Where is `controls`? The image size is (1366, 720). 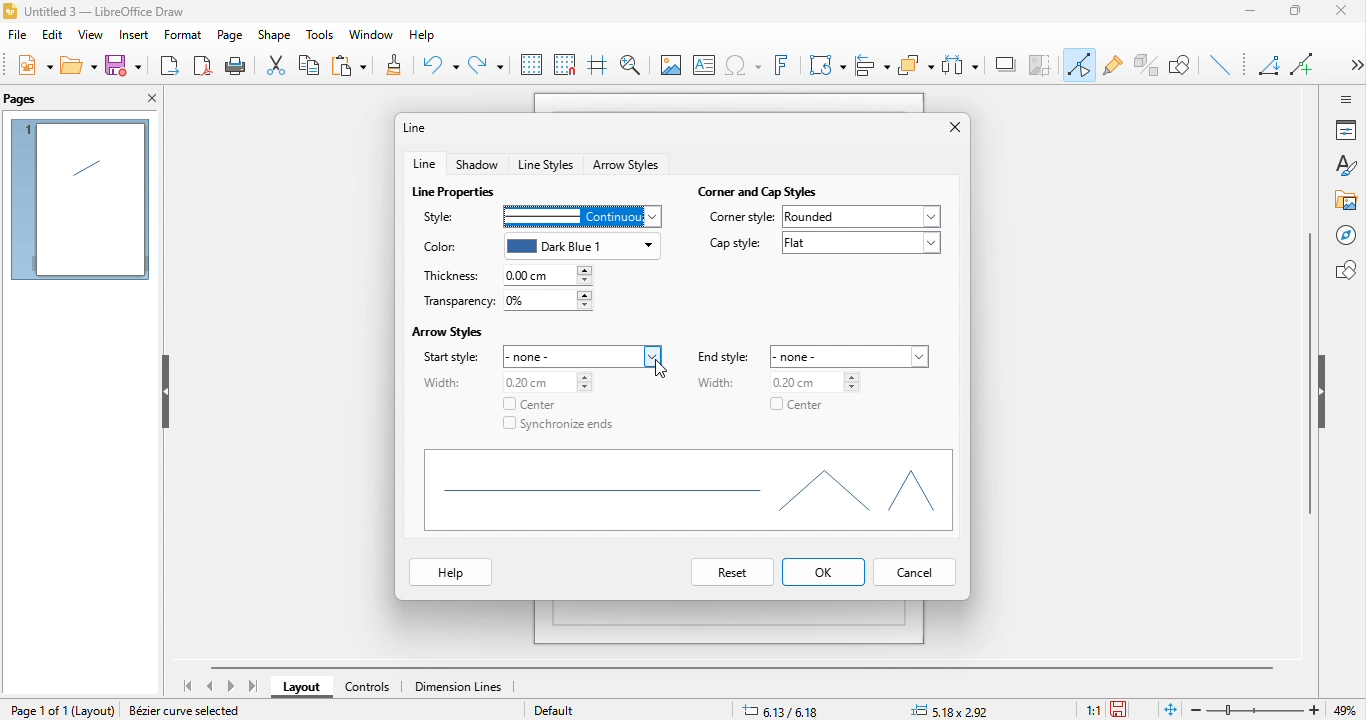 controls is located at coordinates (368, 689).